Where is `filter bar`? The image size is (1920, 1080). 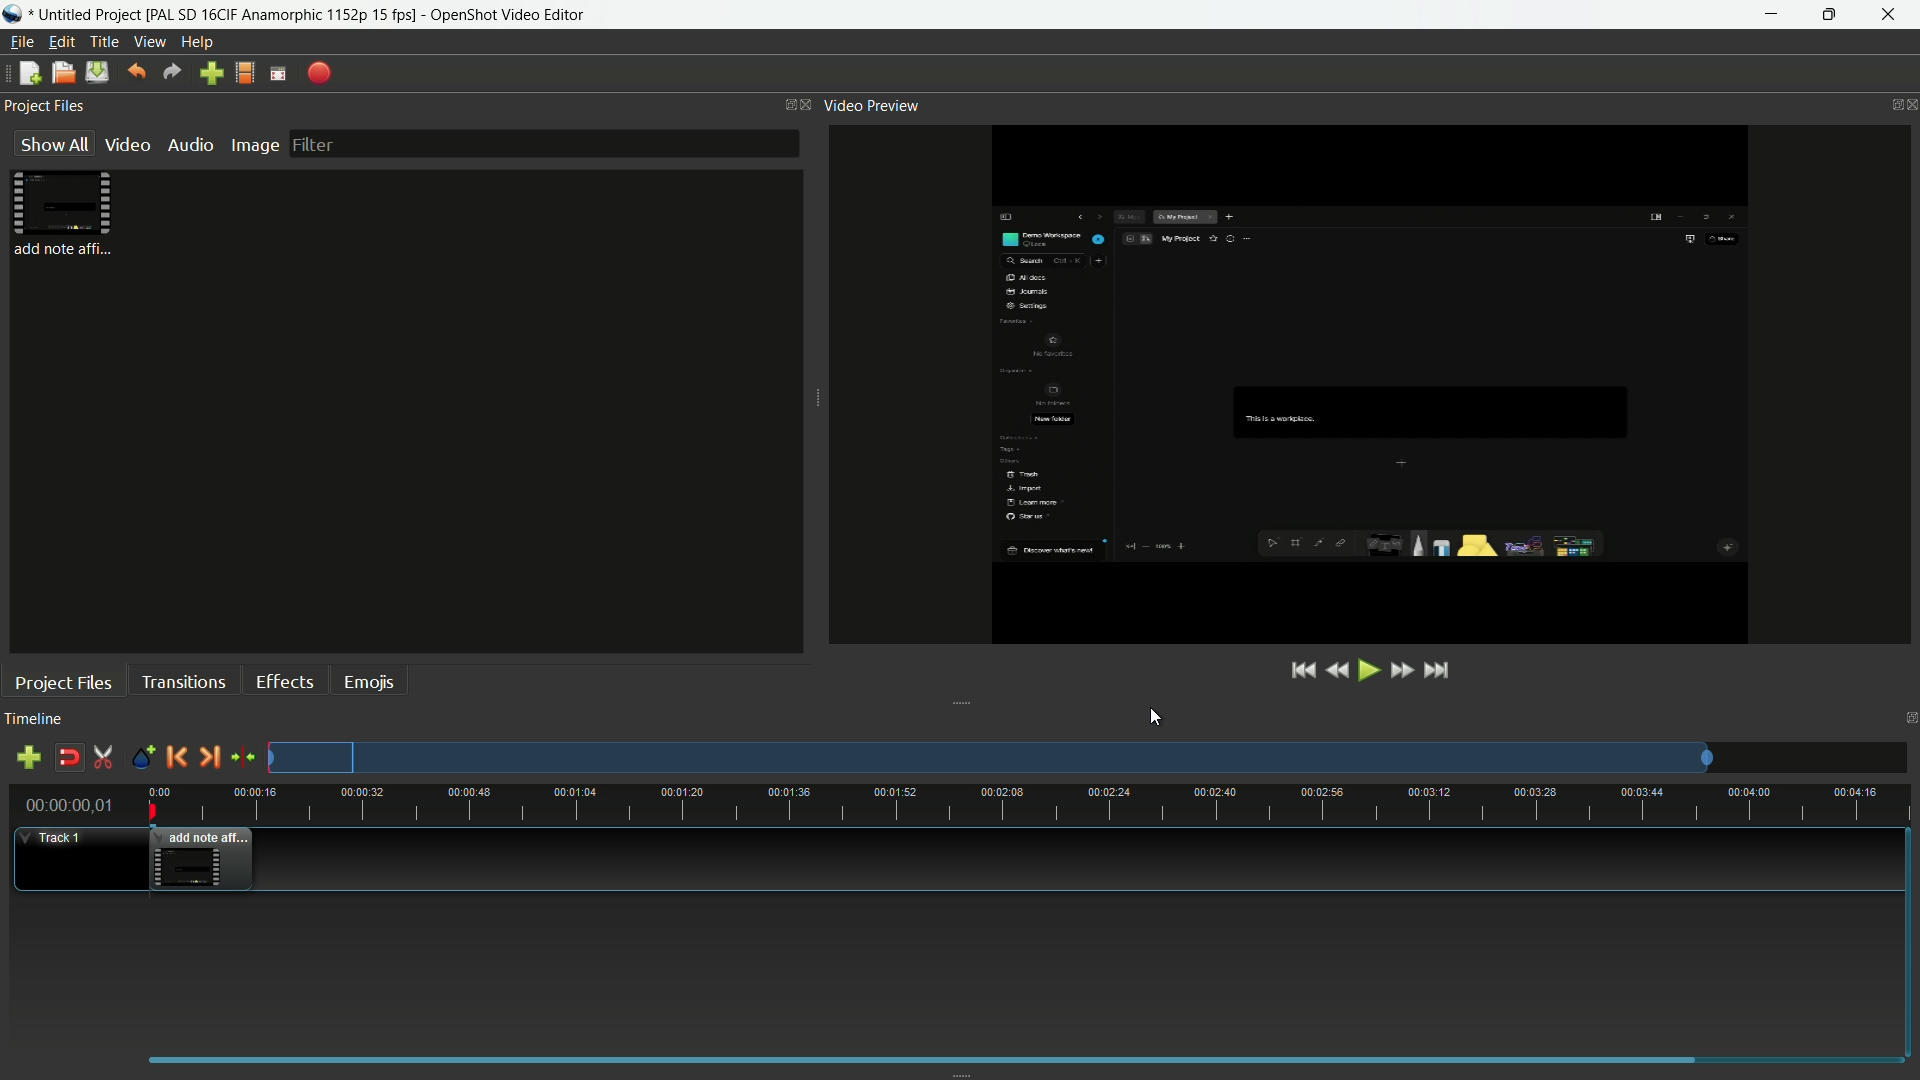
filter bar is located at coordinates (546, 143).